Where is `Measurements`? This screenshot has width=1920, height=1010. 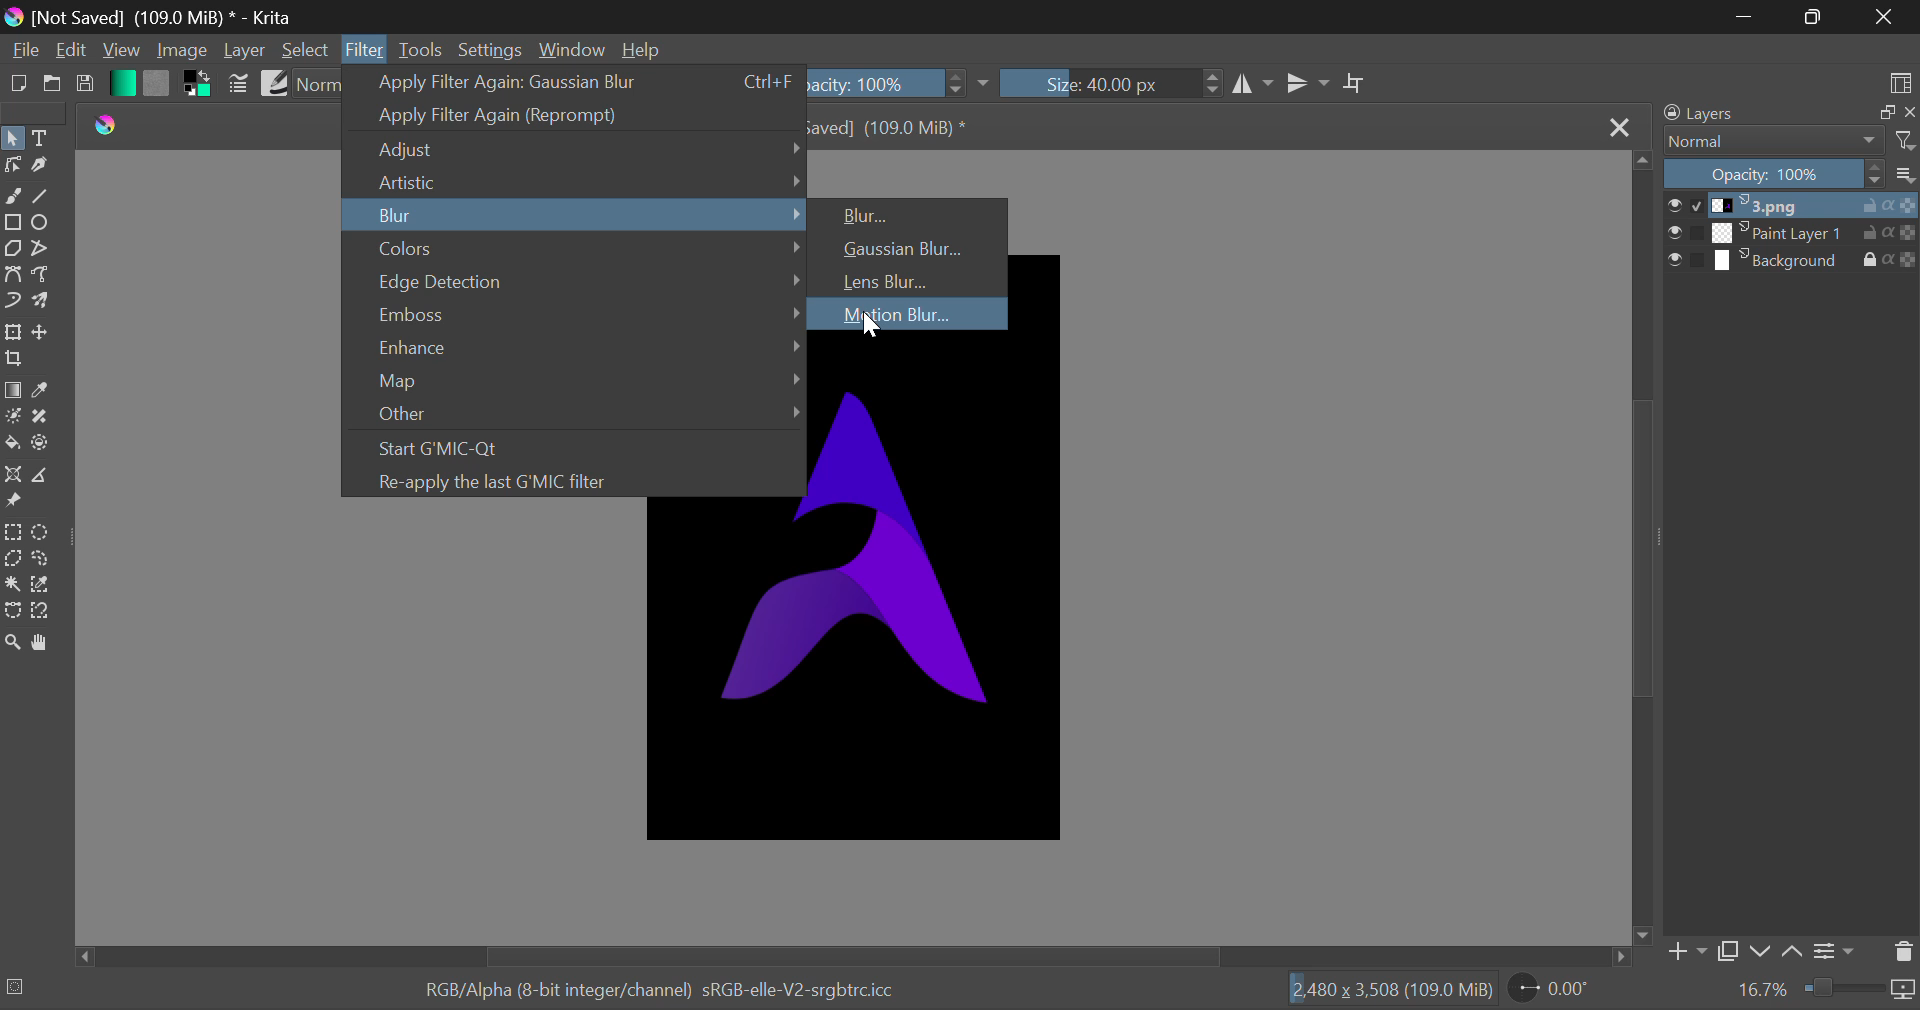 Measurements is located at coordinates (46, 475).